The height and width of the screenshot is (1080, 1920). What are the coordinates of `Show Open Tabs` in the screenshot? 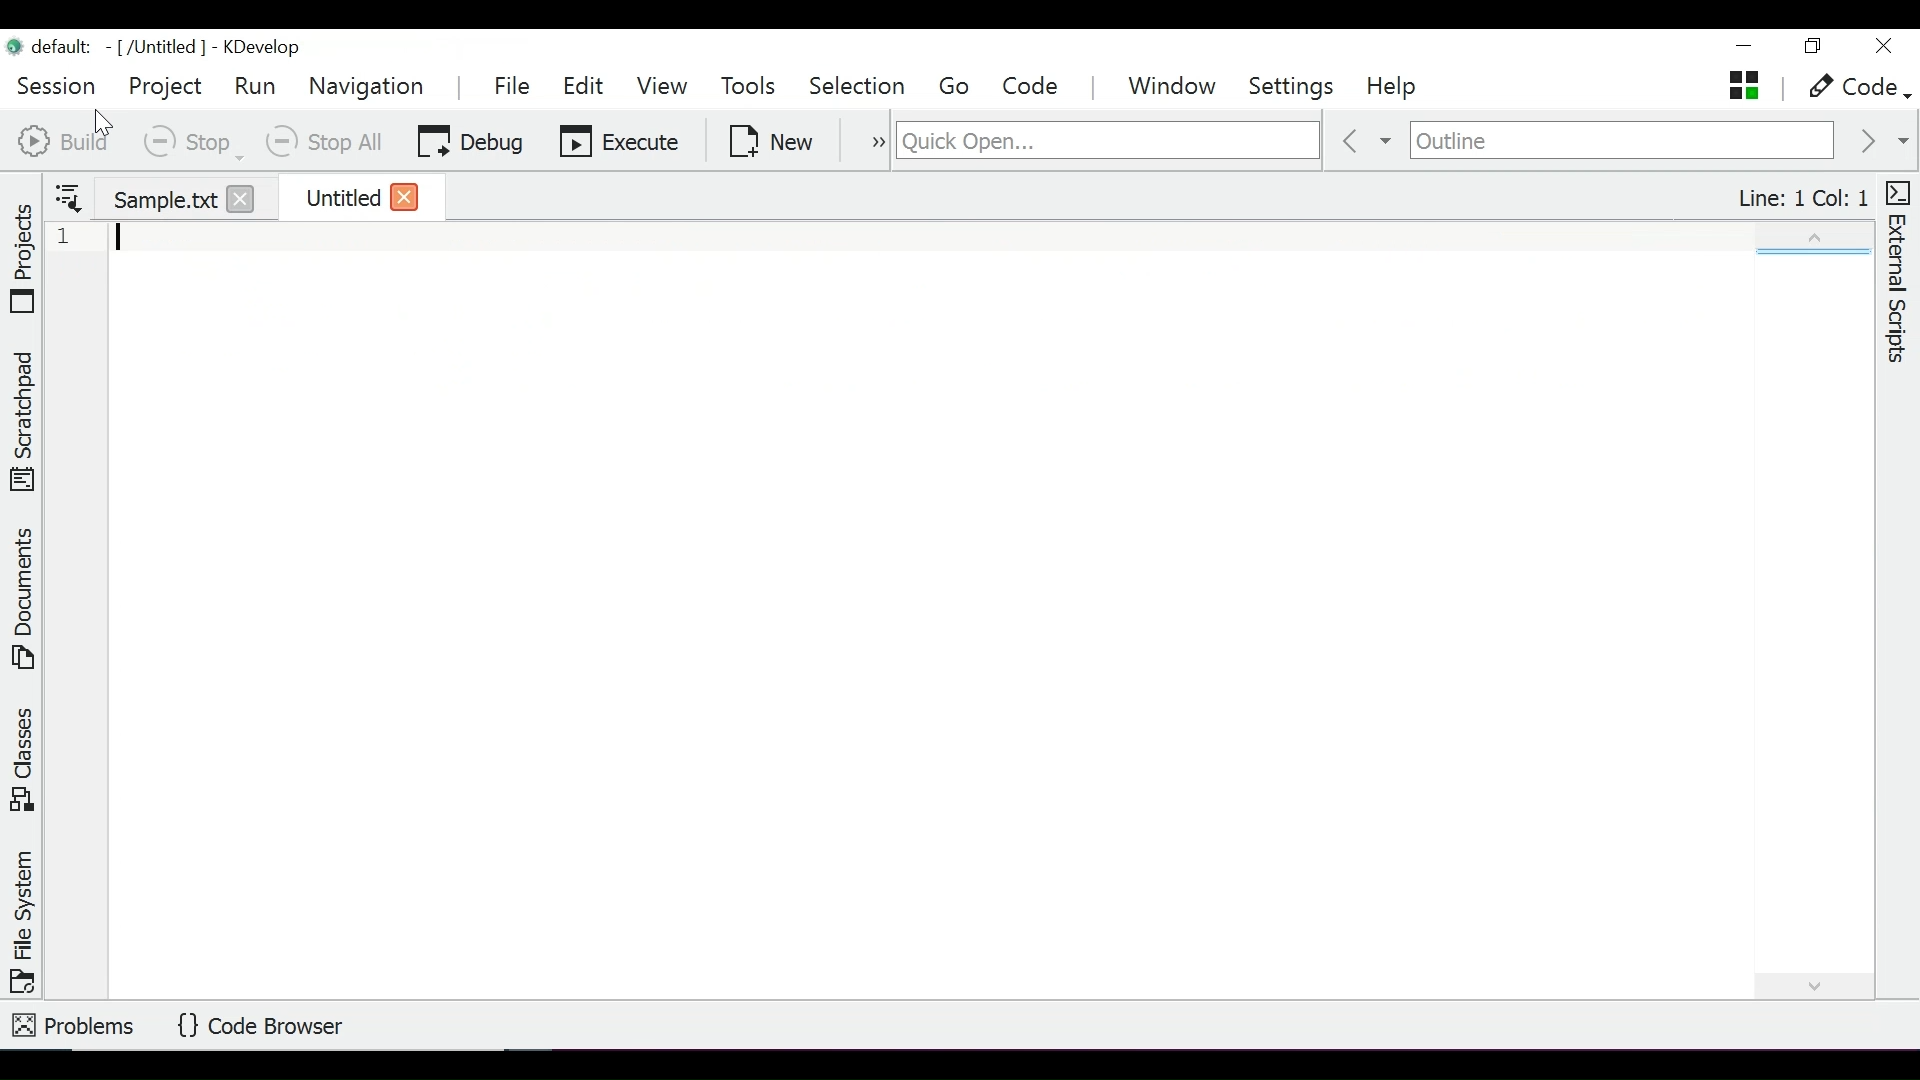 It's located at (1747, 84).